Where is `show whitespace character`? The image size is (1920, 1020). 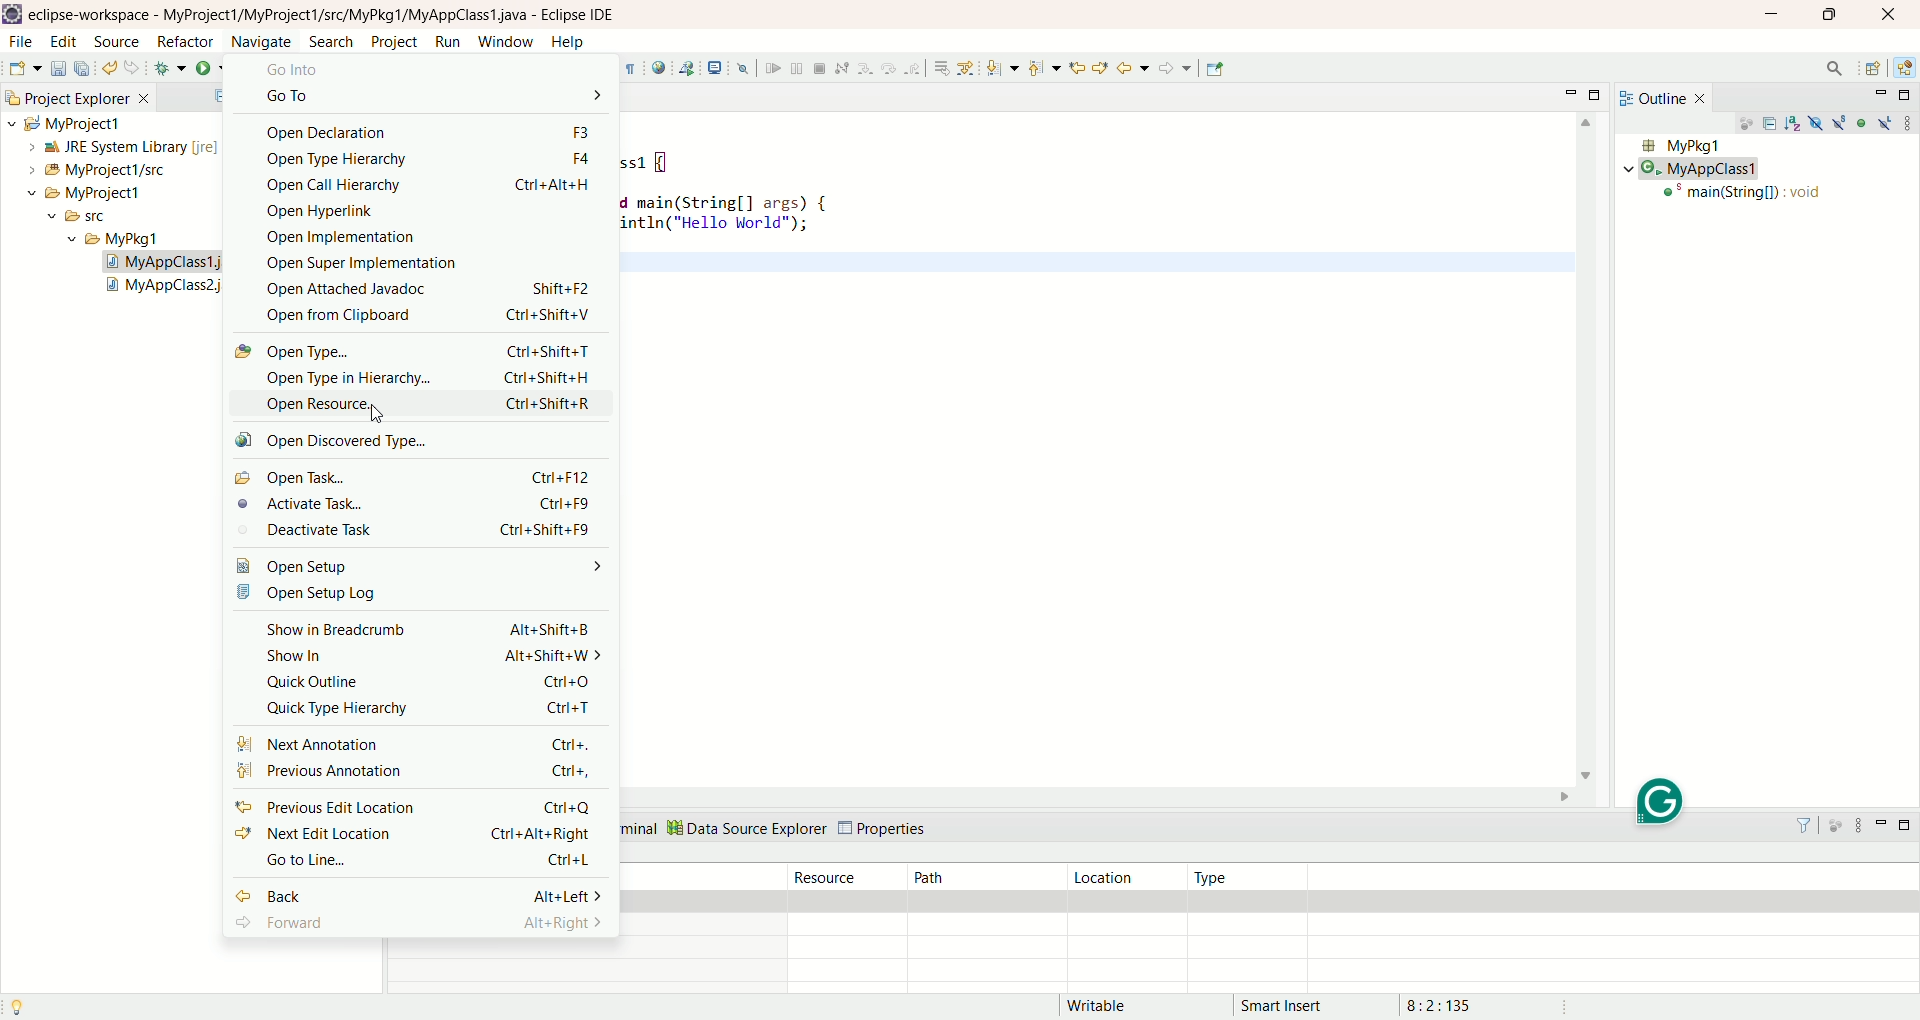
show whitespace character is located at coordinates (631, 70).